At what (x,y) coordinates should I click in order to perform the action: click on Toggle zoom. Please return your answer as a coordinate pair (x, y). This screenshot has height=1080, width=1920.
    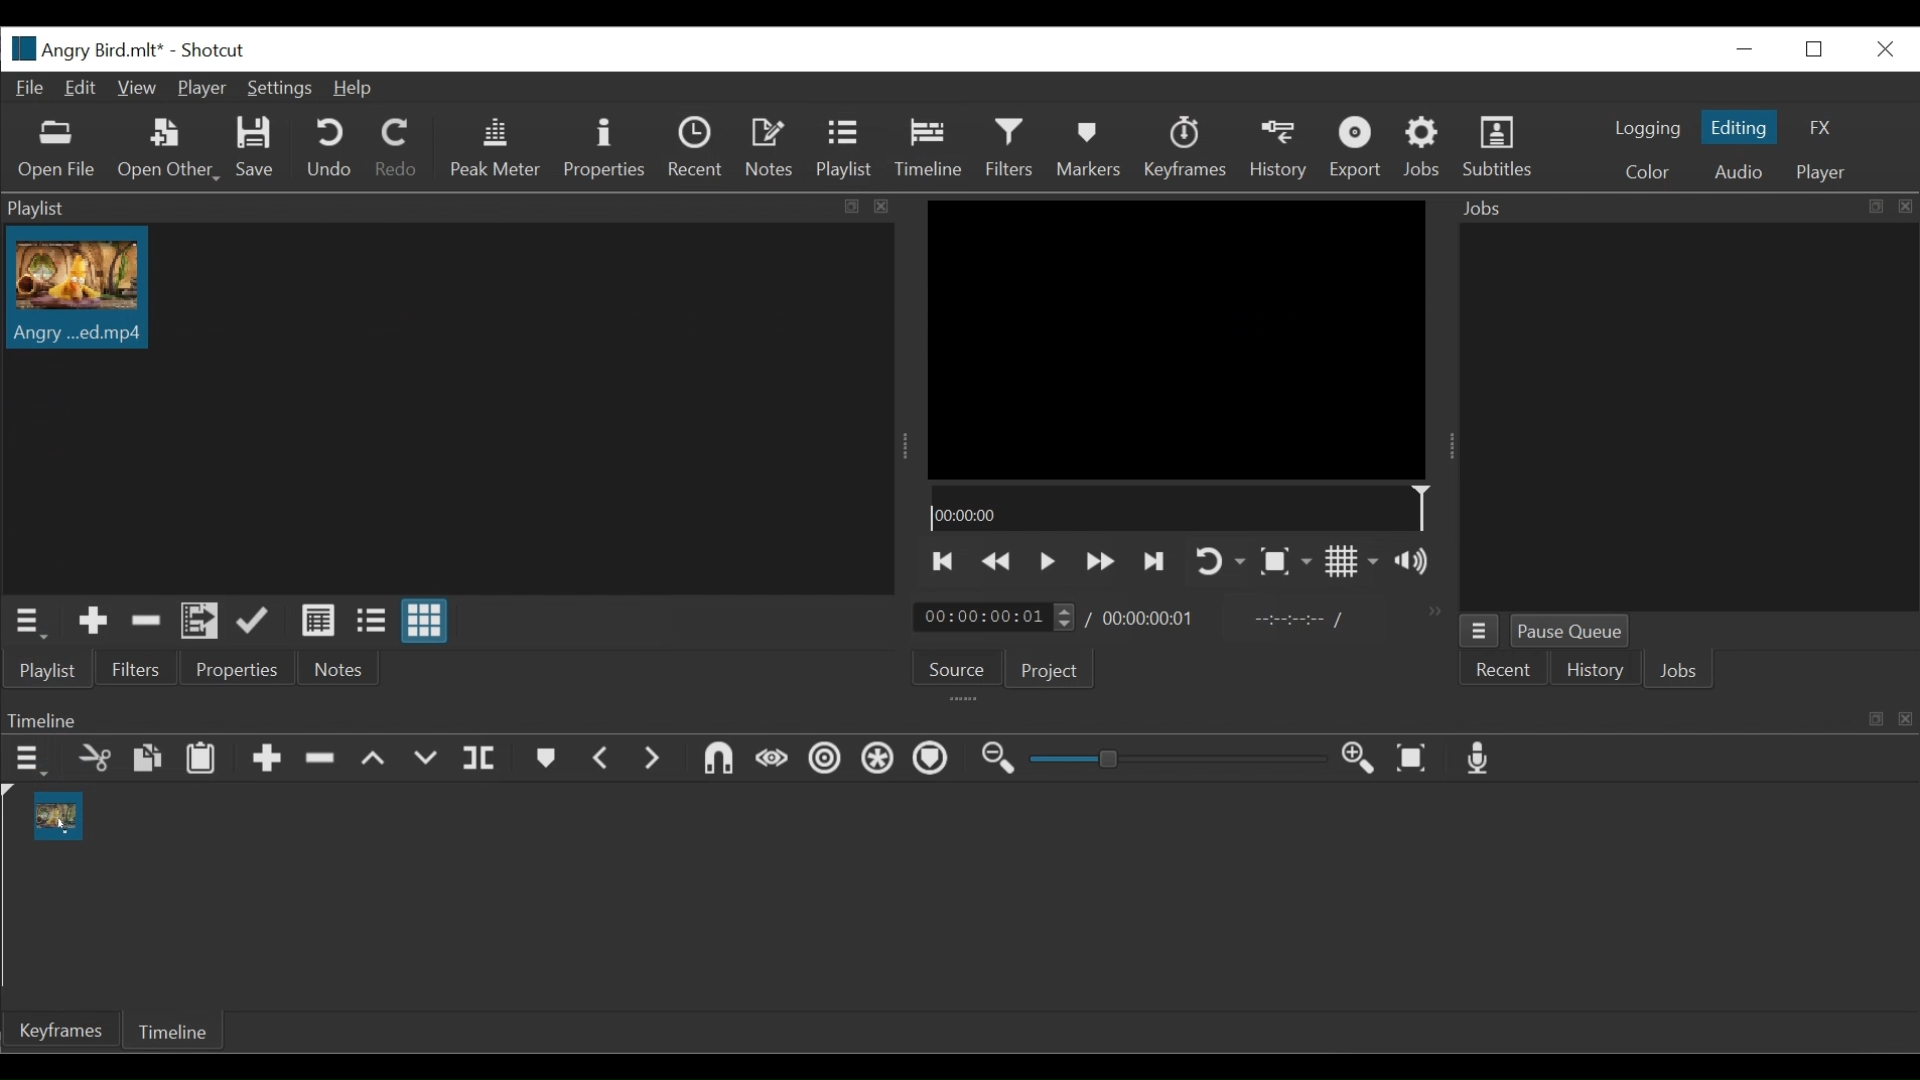
    Looking at the image, I should click on (1285, 561).